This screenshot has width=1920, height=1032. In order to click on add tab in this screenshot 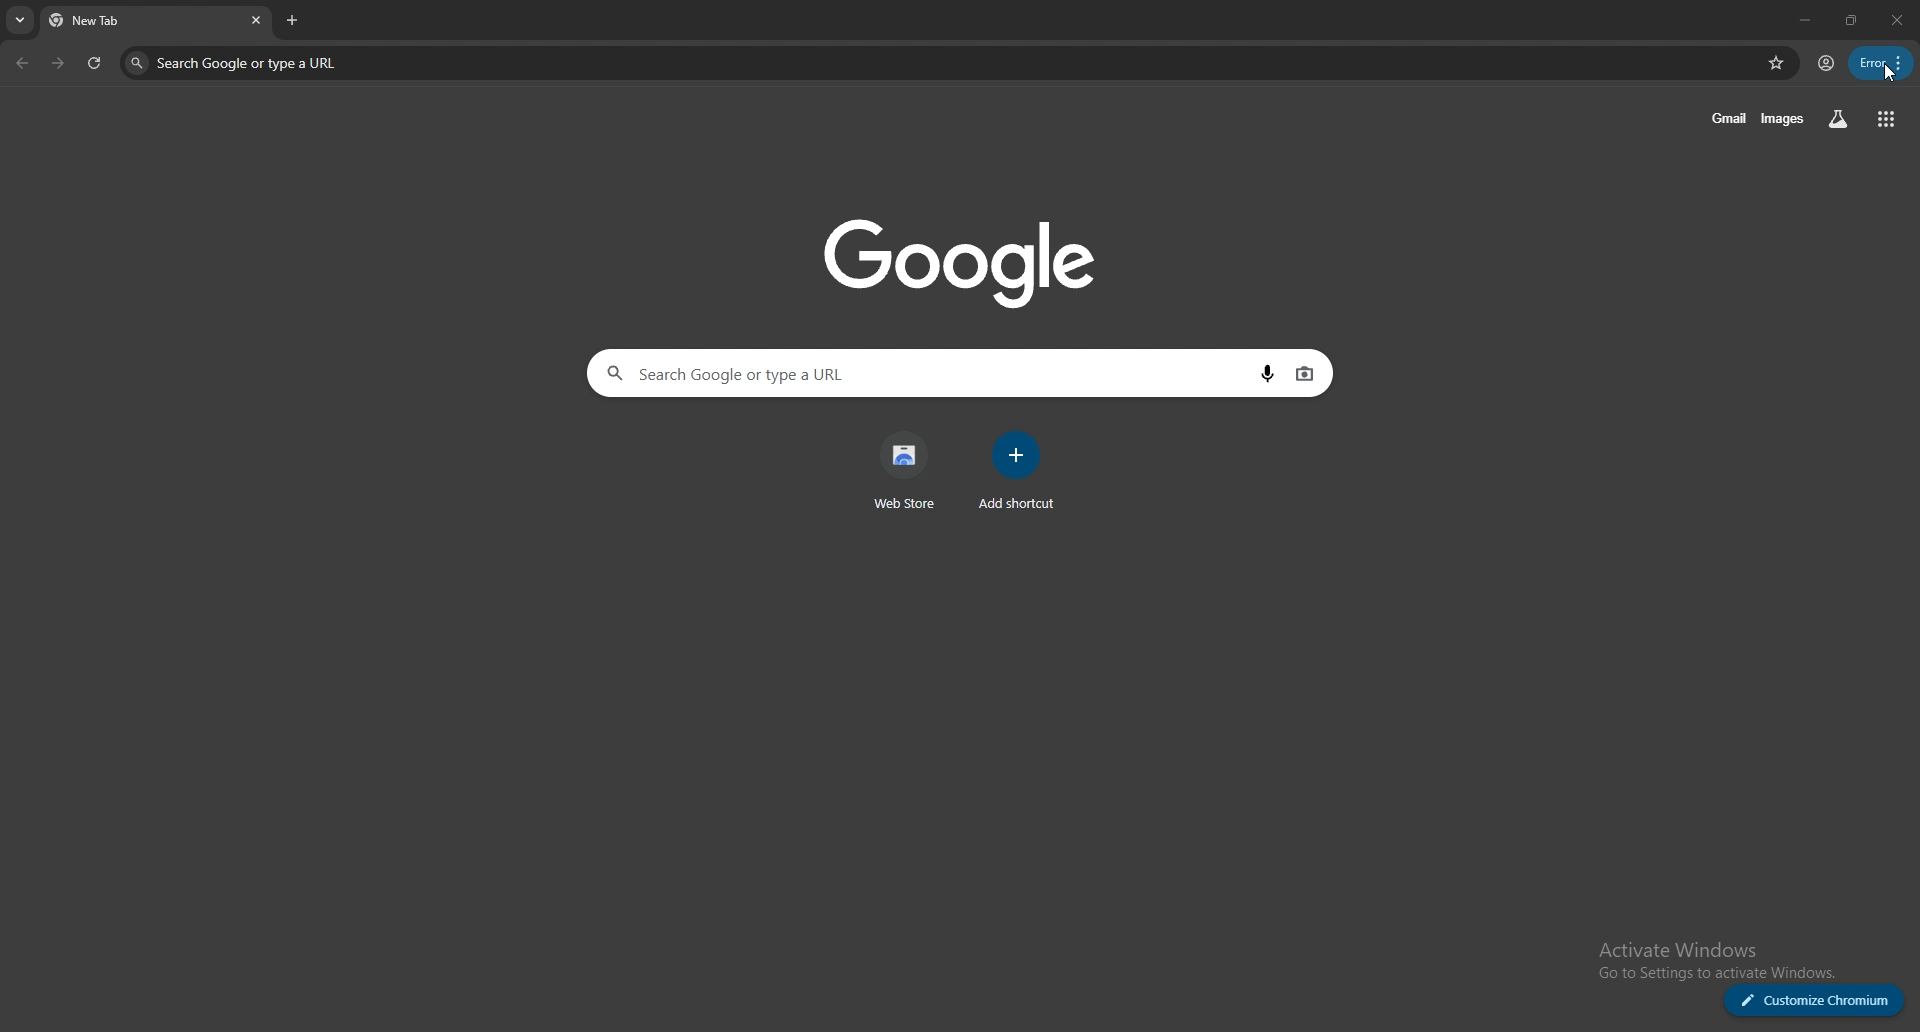, I will do `click(295, 20)`.